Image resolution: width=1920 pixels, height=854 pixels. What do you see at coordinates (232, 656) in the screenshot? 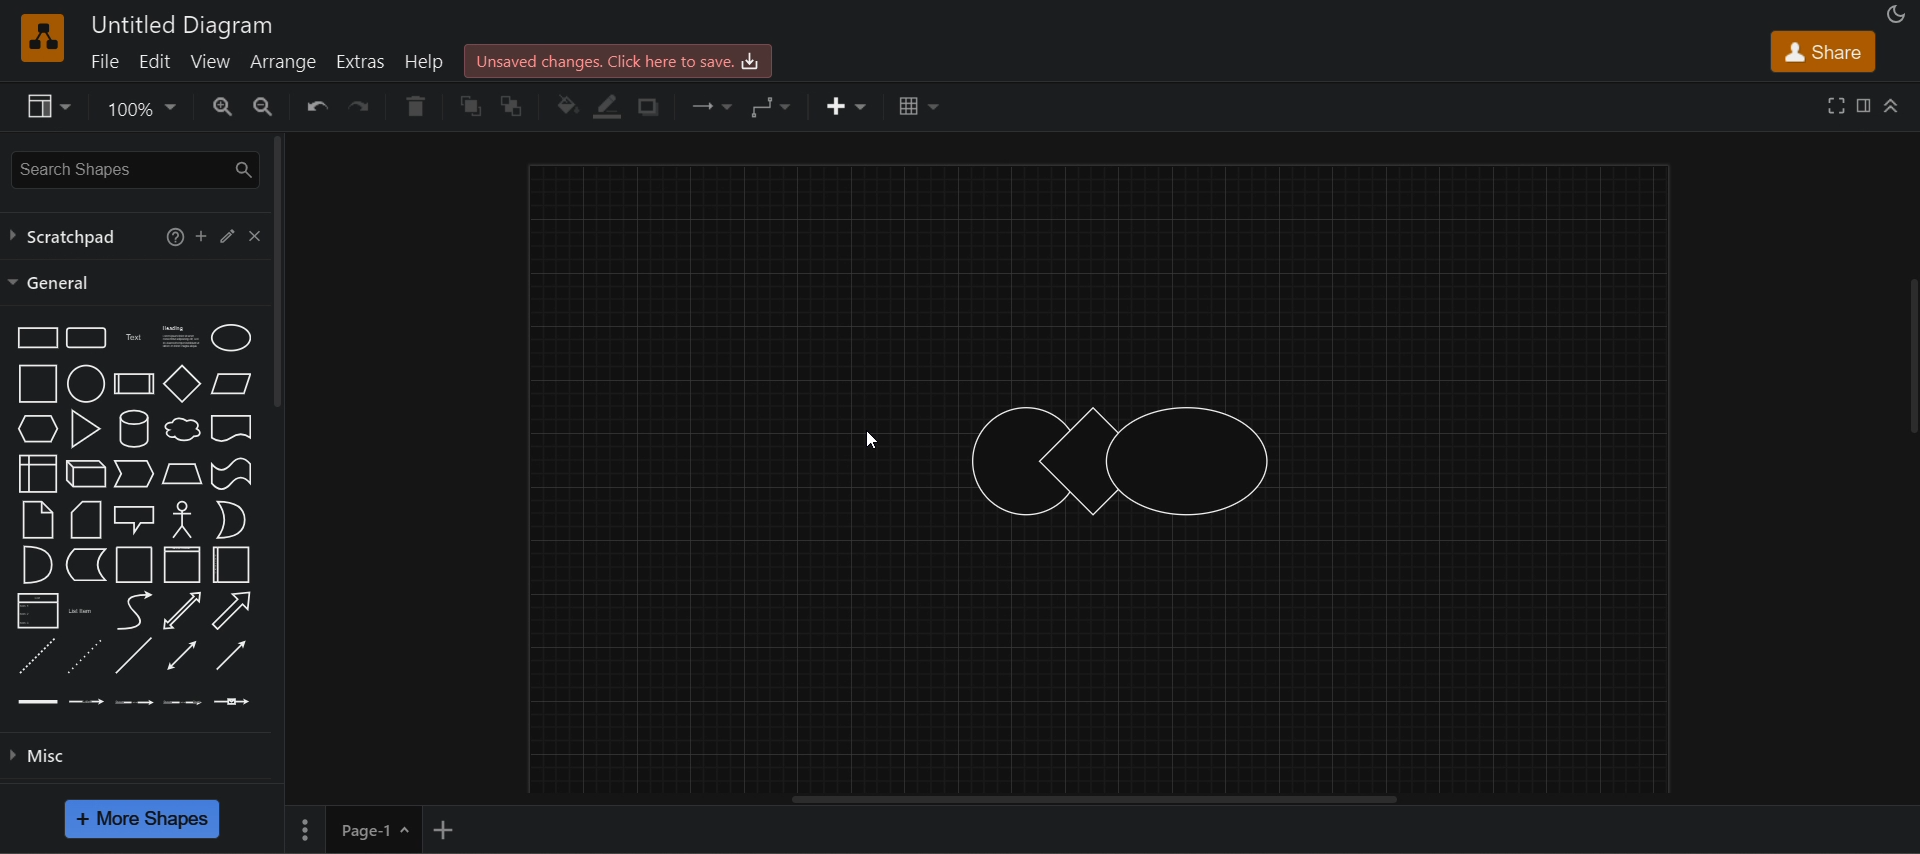
I see `Directional connector` at bounding box center [232, 656].